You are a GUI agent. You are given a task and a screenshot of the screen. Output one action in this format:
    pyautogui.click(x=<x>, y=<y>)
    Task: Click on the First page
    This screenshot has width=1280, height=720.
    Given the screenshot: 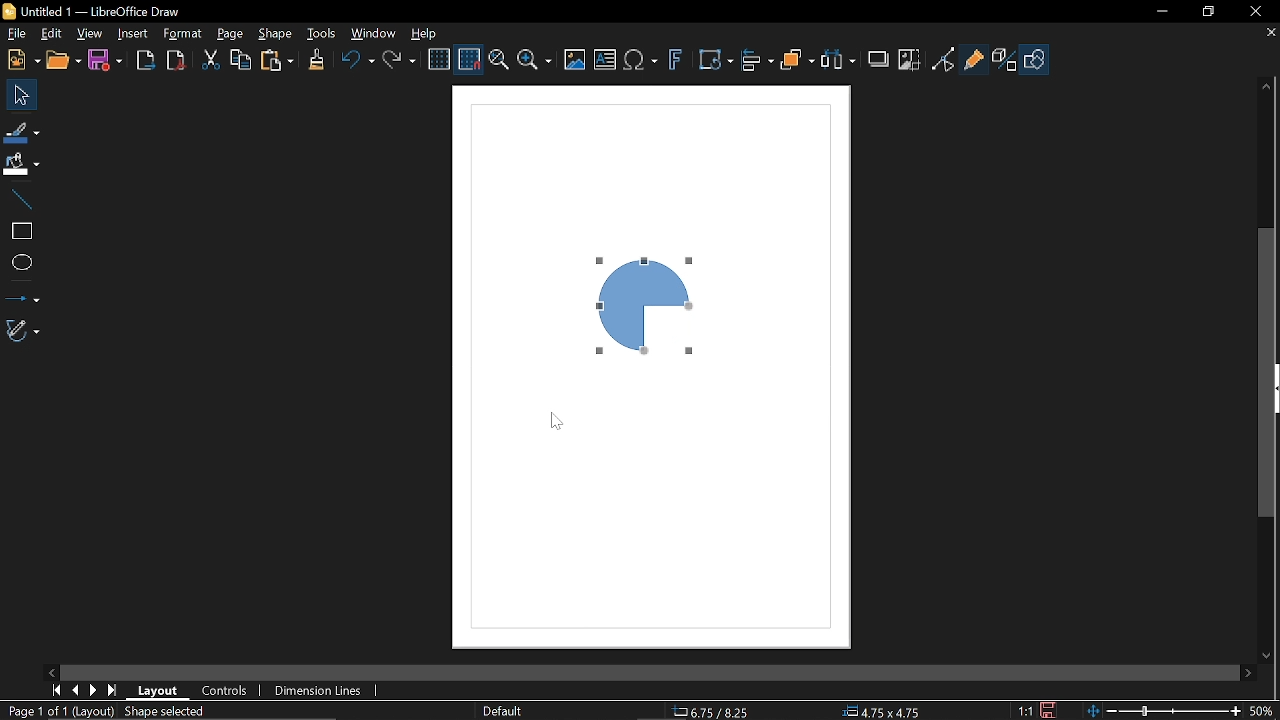 What is the action you would take?
    pyautogui.click(x=56, y=689)
    